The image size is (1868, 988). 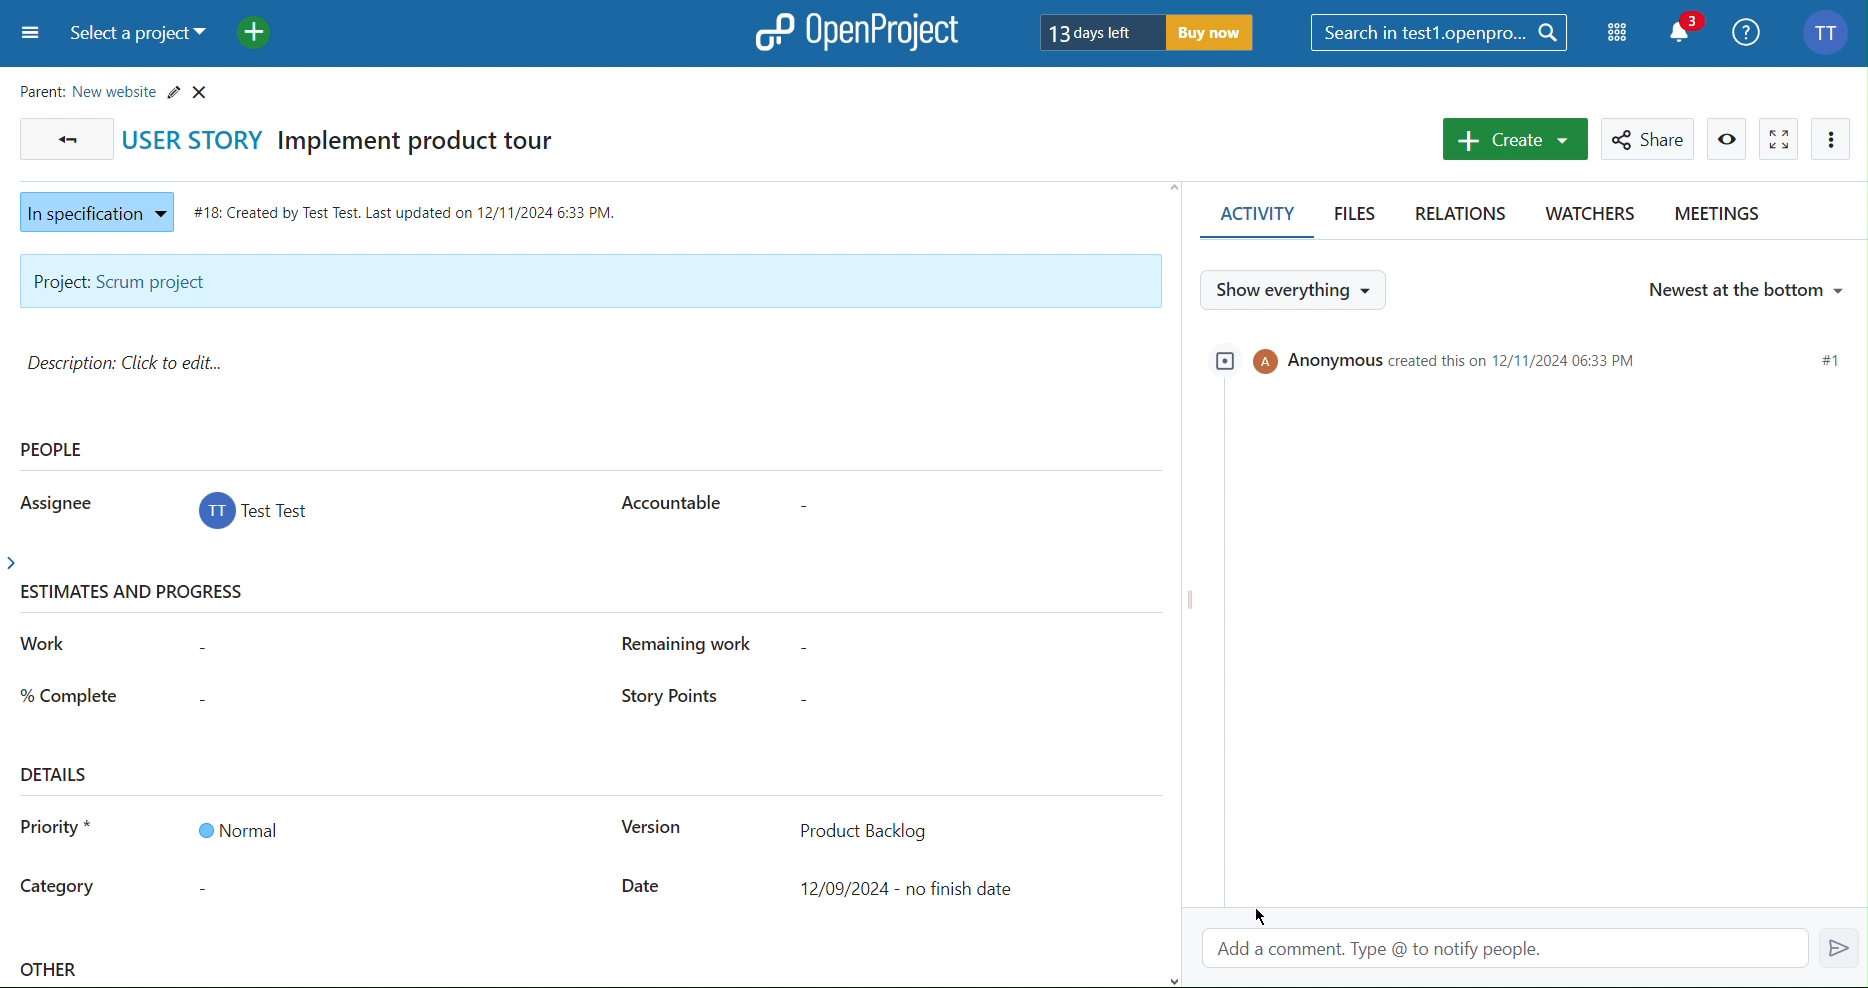 I want to click on Cursor, so click(x=1269, y=915).